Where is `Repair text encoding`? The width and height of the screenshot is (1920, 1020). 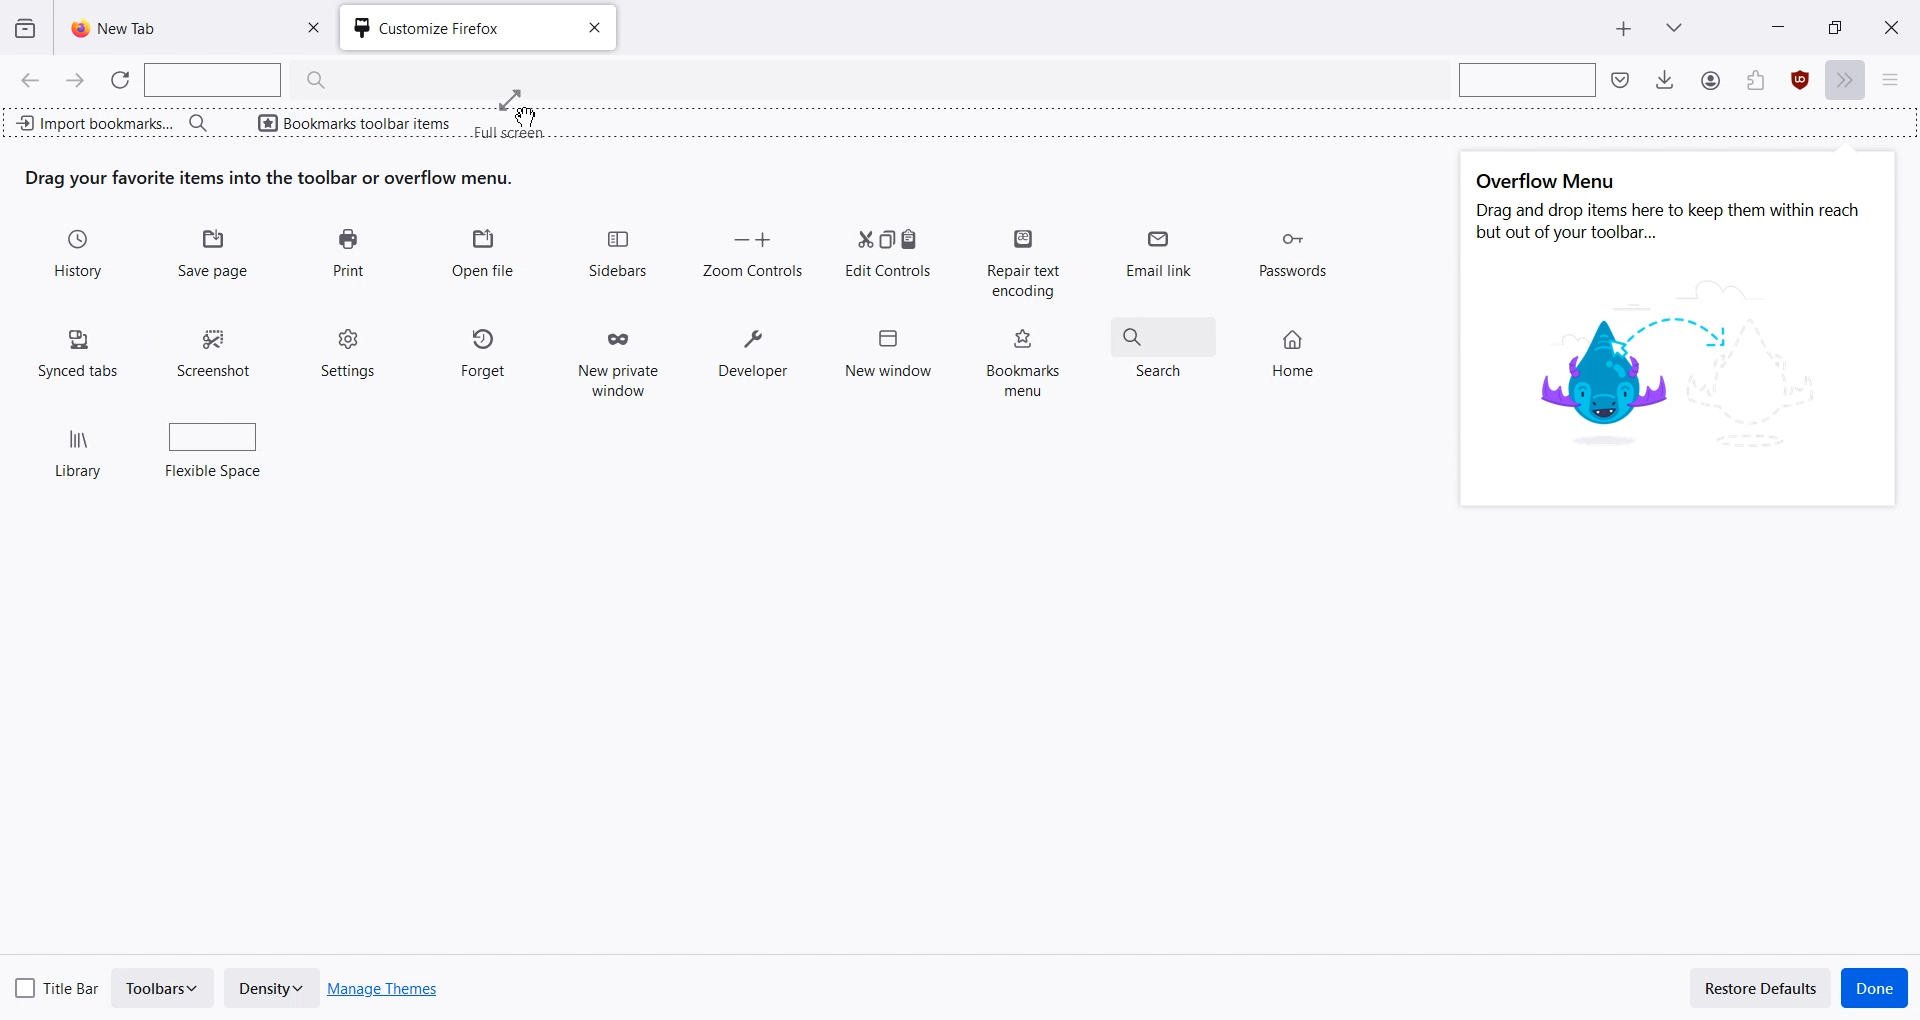 Repair text encoding is located at coordinates (1022, 260).